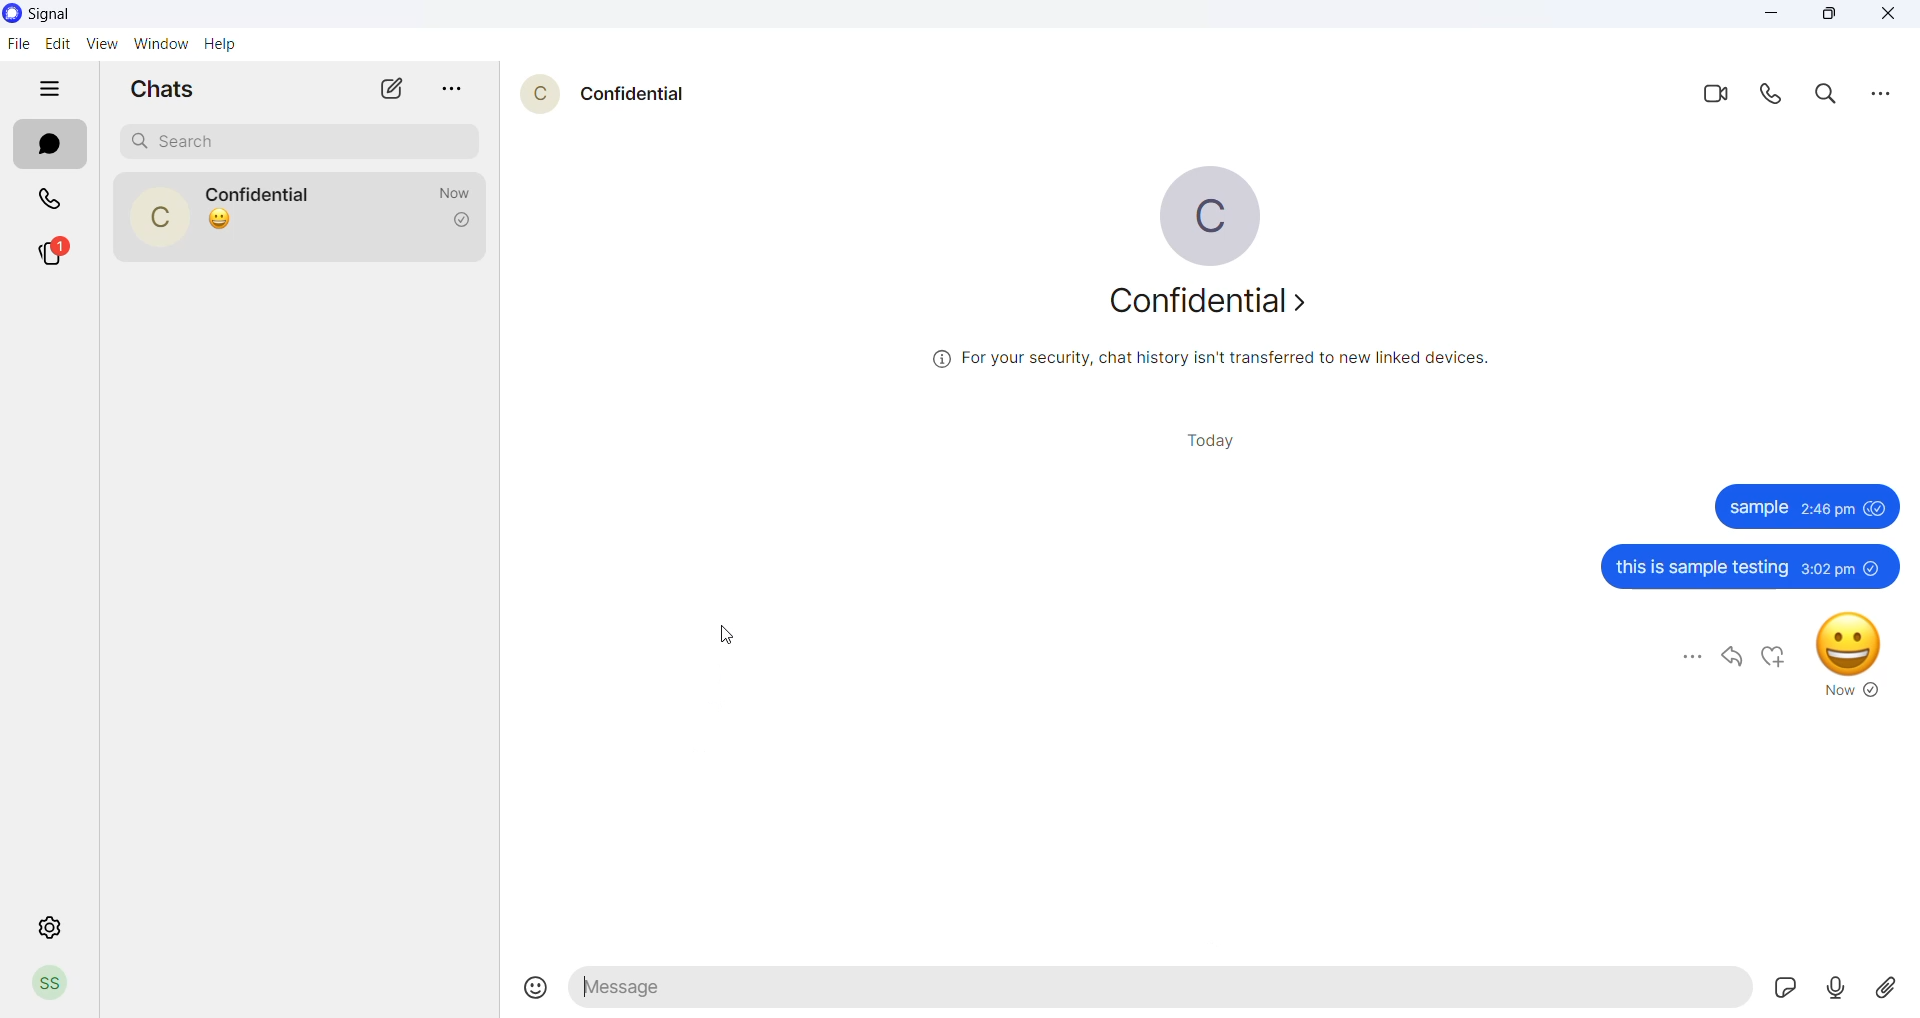 The height and width of the screenshot is (1018, 1920). I want to click on share, so click(1731, 655).